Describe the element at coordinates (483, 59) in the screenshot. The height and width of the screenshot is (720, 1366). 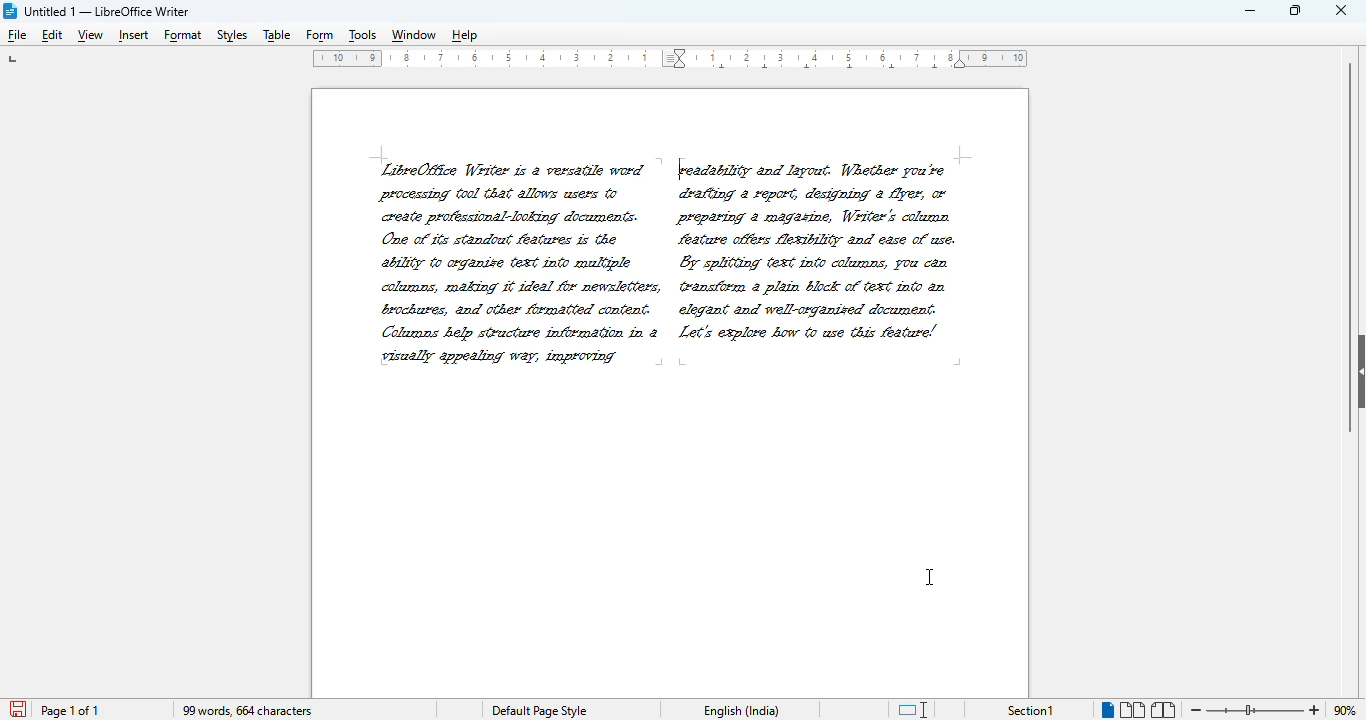
I see `10, 9, 8. 7, 8, 7, 6, 5, 4, 3, 2, 1` at that location.